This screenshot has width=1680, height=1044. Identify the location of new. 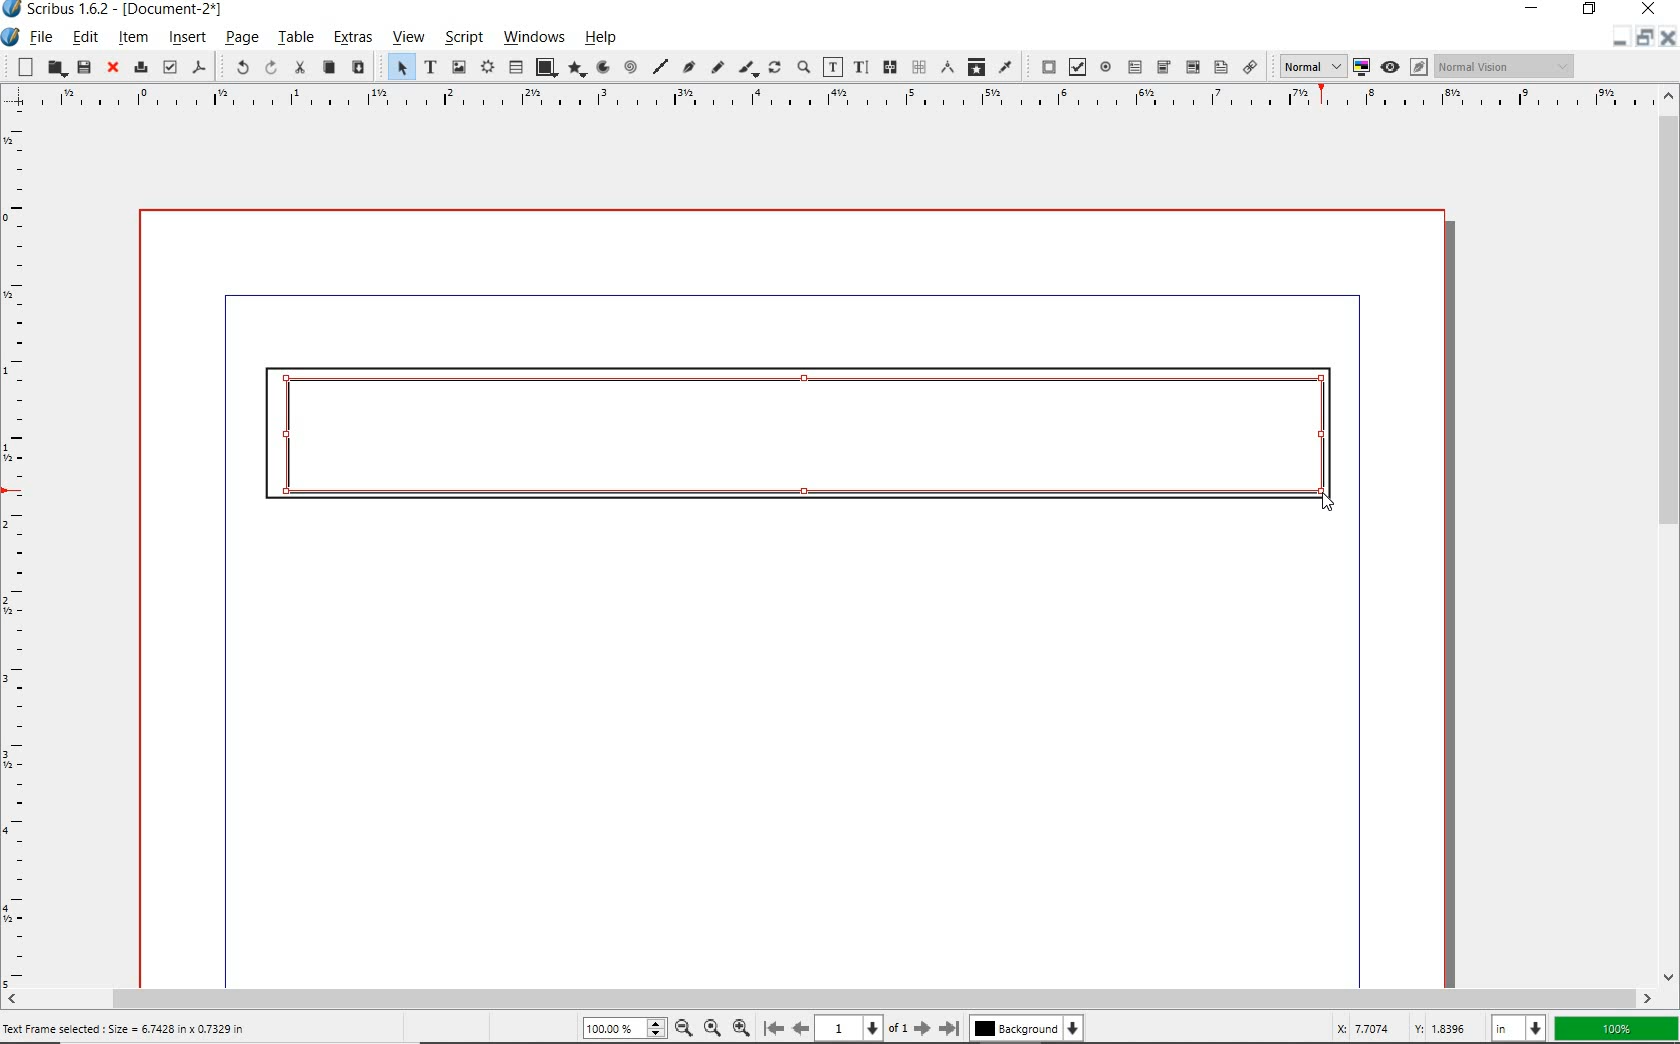
(21, 66).